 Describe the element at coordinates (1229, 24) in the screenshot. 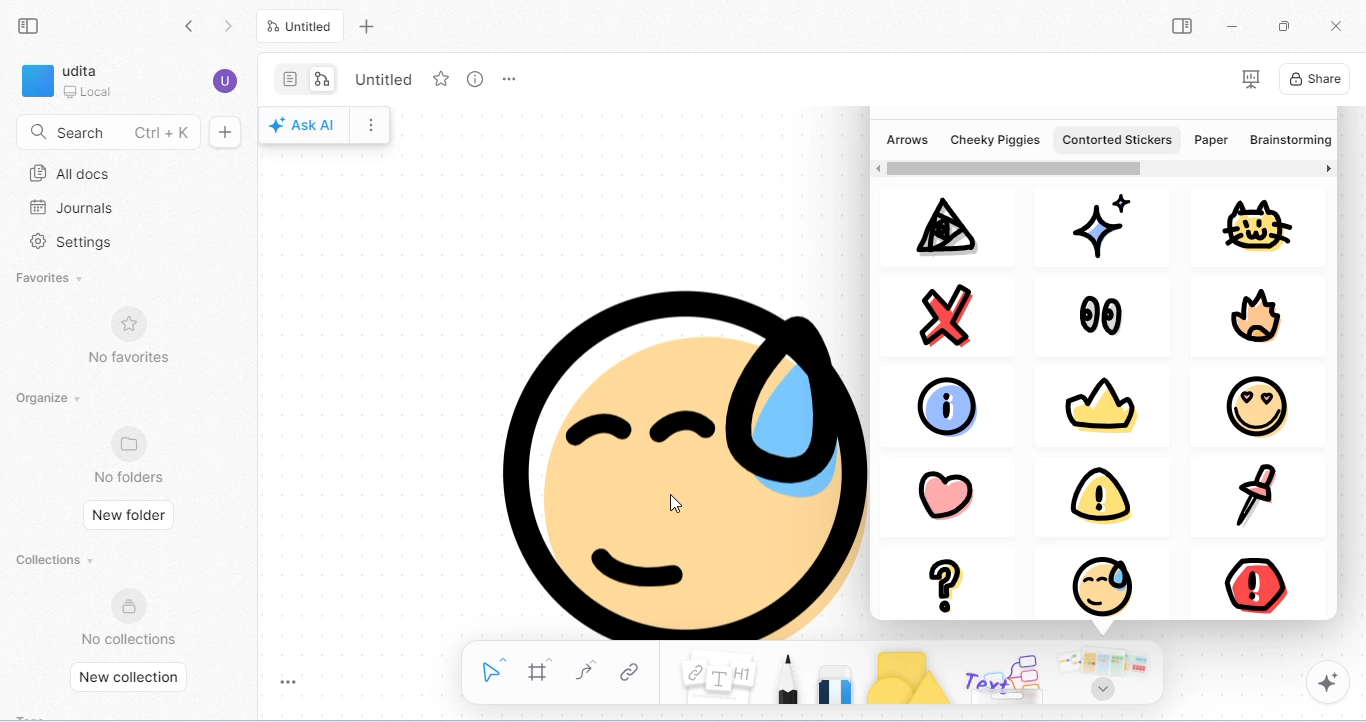

I see `minimize` at that location.